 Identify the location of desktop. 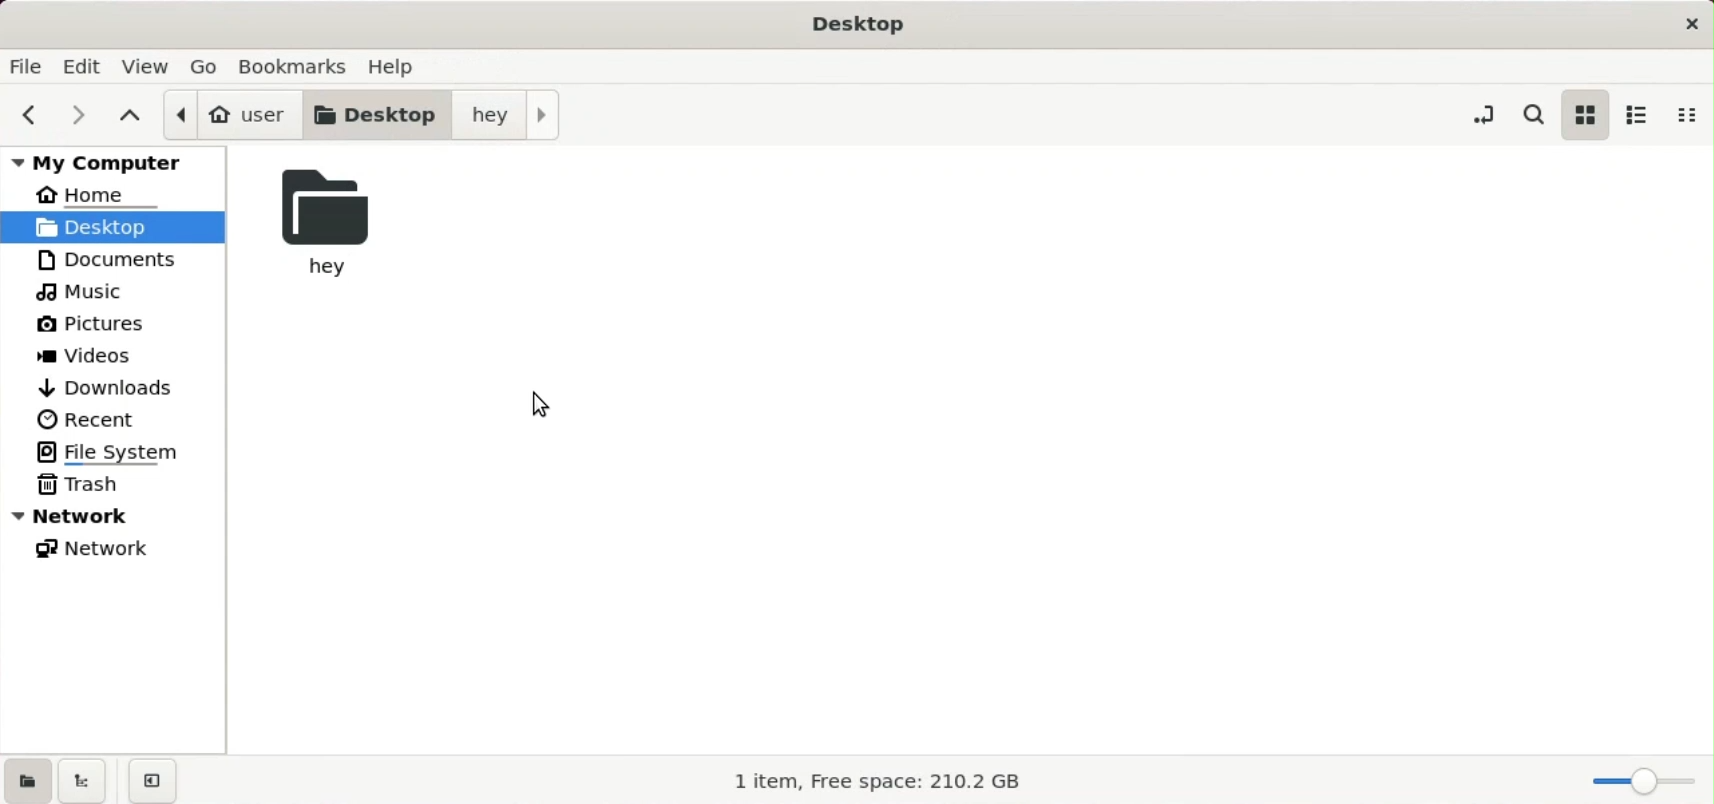
(383, 113).